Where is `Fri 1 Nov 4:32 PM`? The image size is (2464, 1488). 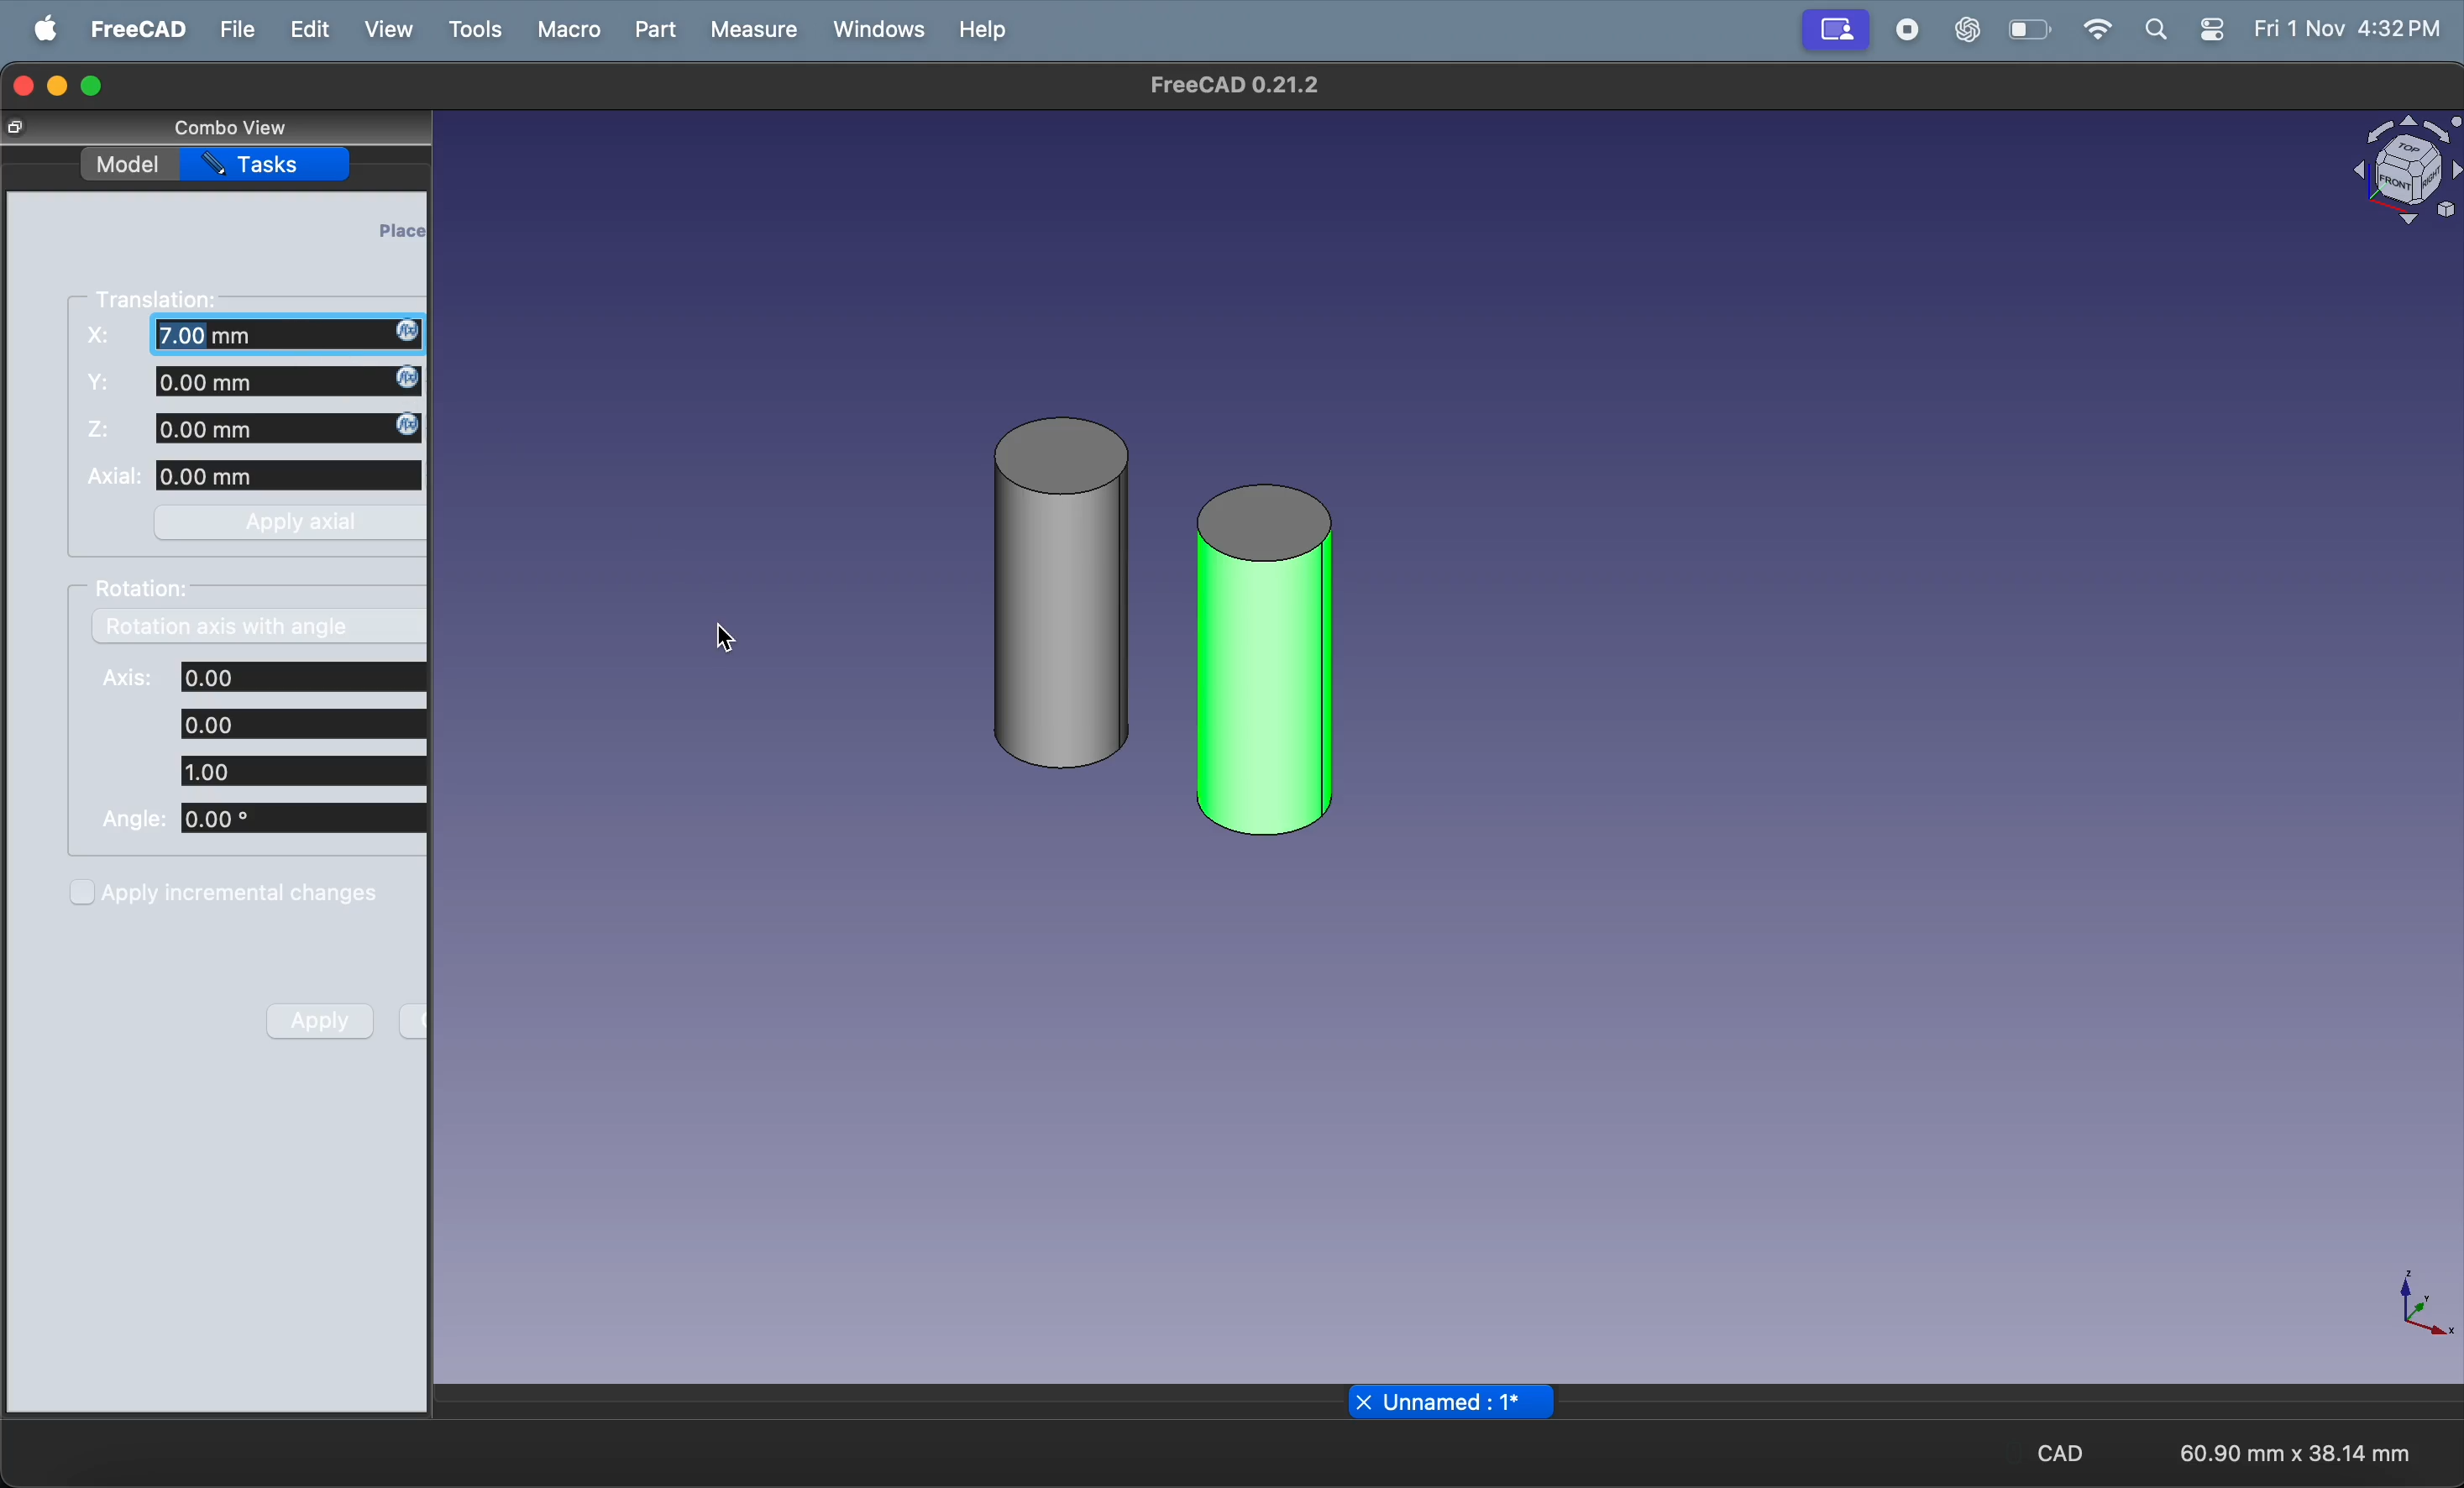 Fri 1 Nov 4:32 PM is located at coordinates (2347, 30).